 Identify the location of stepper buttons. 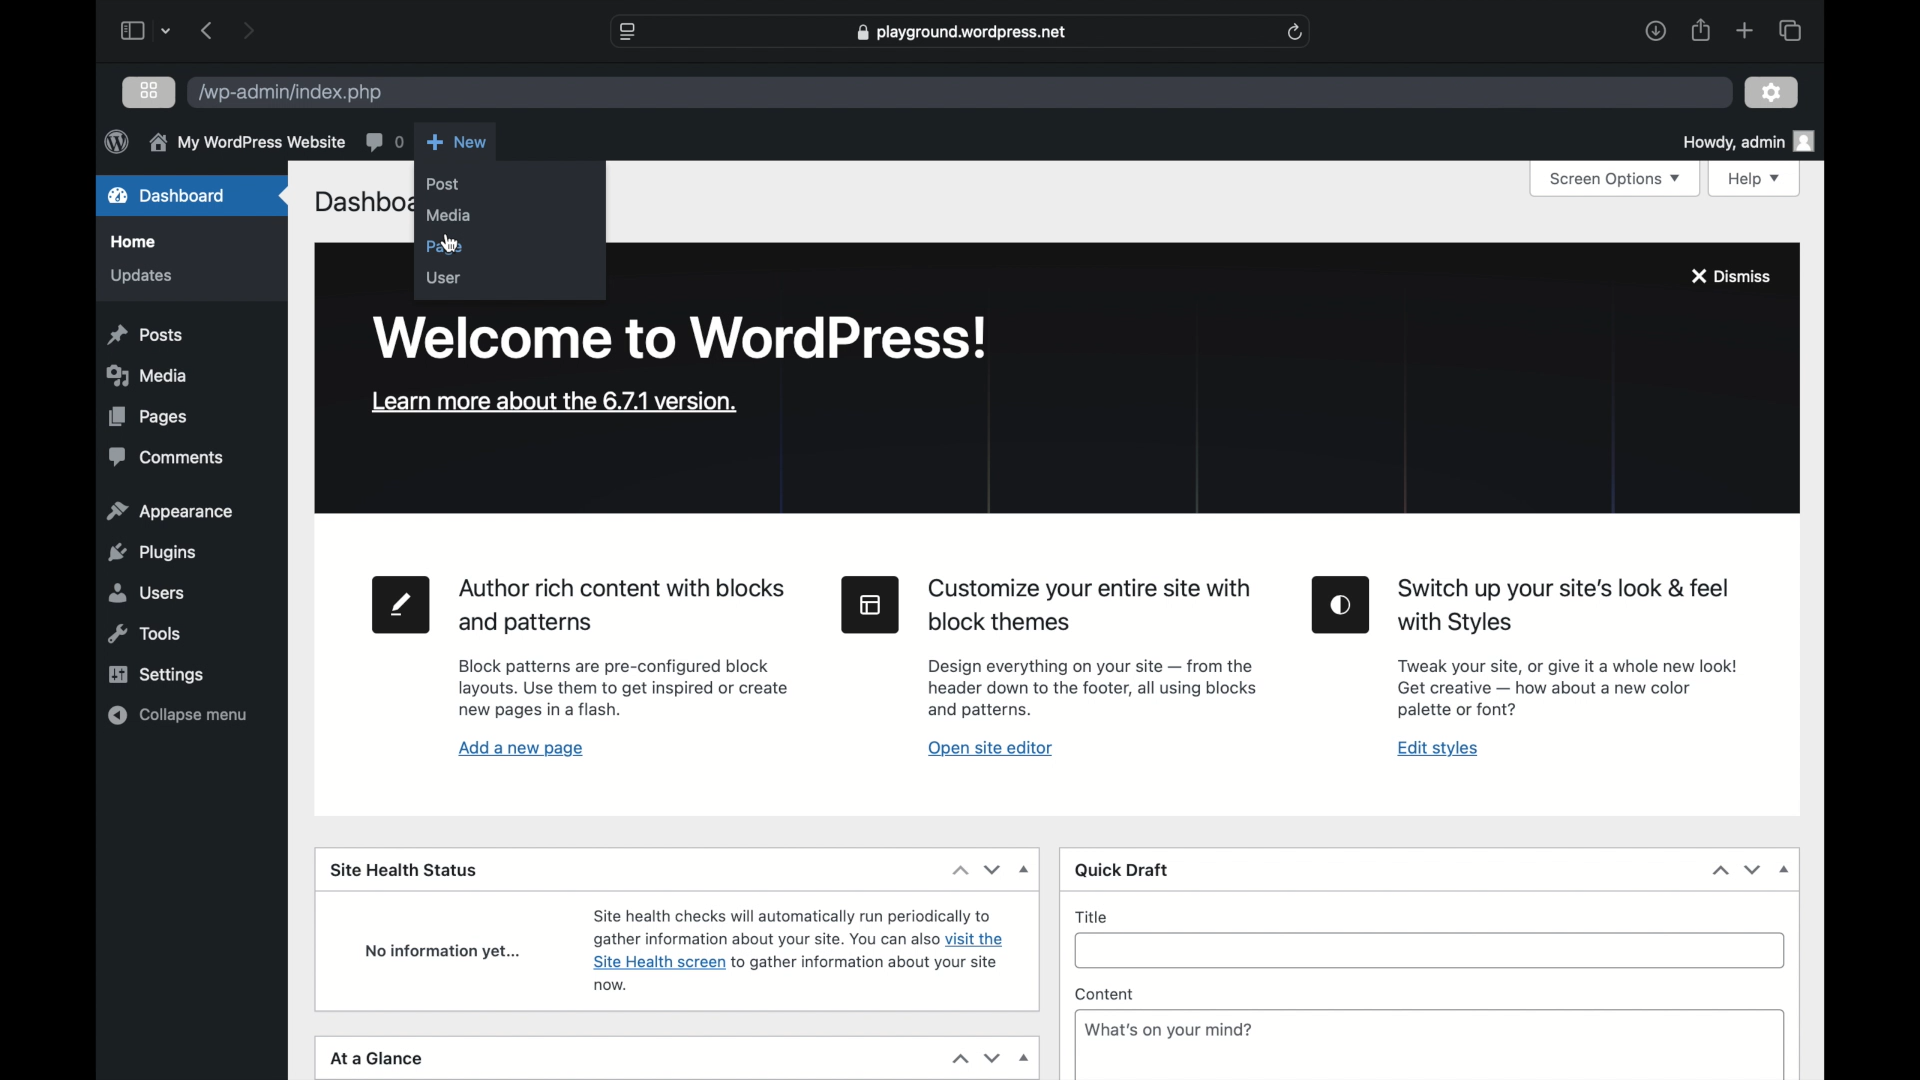
(1738, 870).